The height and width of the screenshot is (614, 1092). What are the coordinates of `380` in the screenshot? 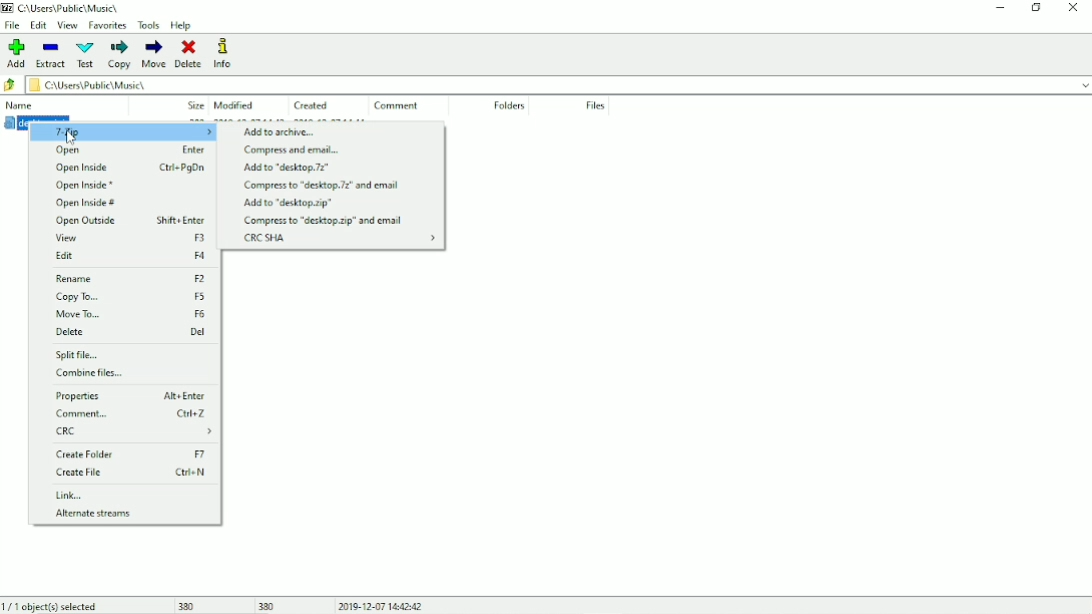 It's located at (268, 605).